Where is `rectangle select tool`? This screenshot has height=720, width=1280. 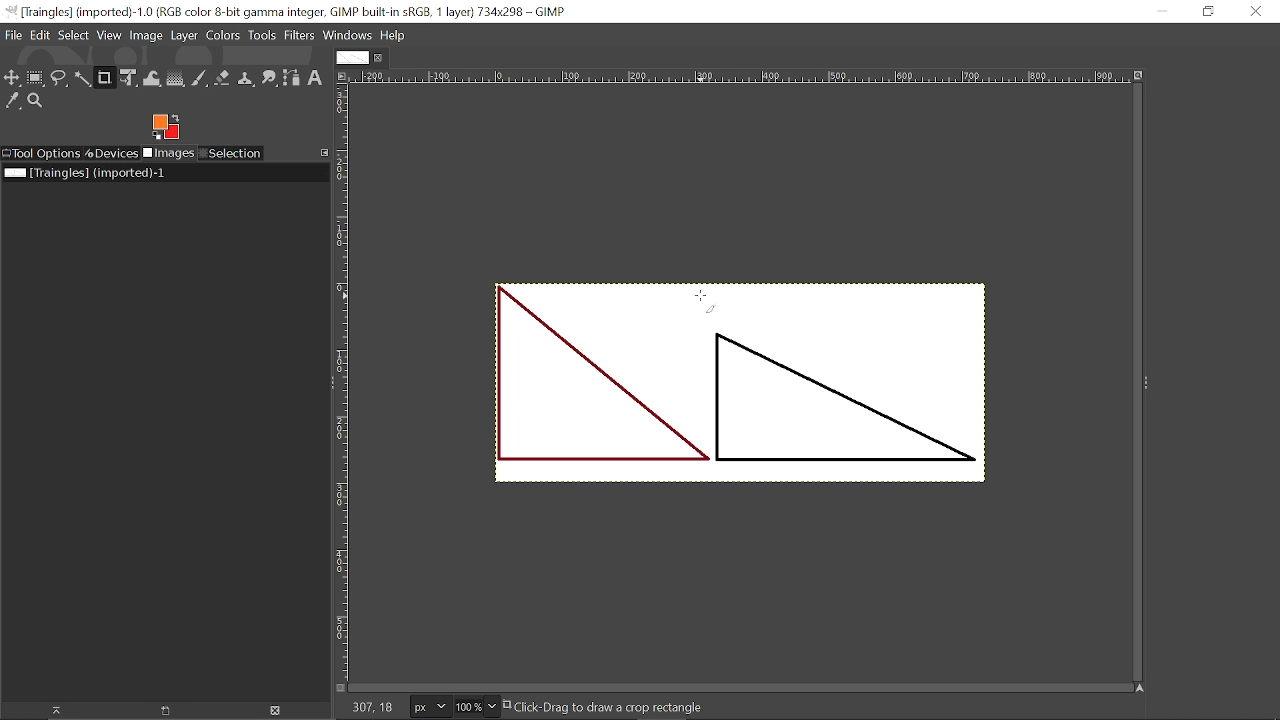
rectangle select tool is located at coordinates (37, 78).